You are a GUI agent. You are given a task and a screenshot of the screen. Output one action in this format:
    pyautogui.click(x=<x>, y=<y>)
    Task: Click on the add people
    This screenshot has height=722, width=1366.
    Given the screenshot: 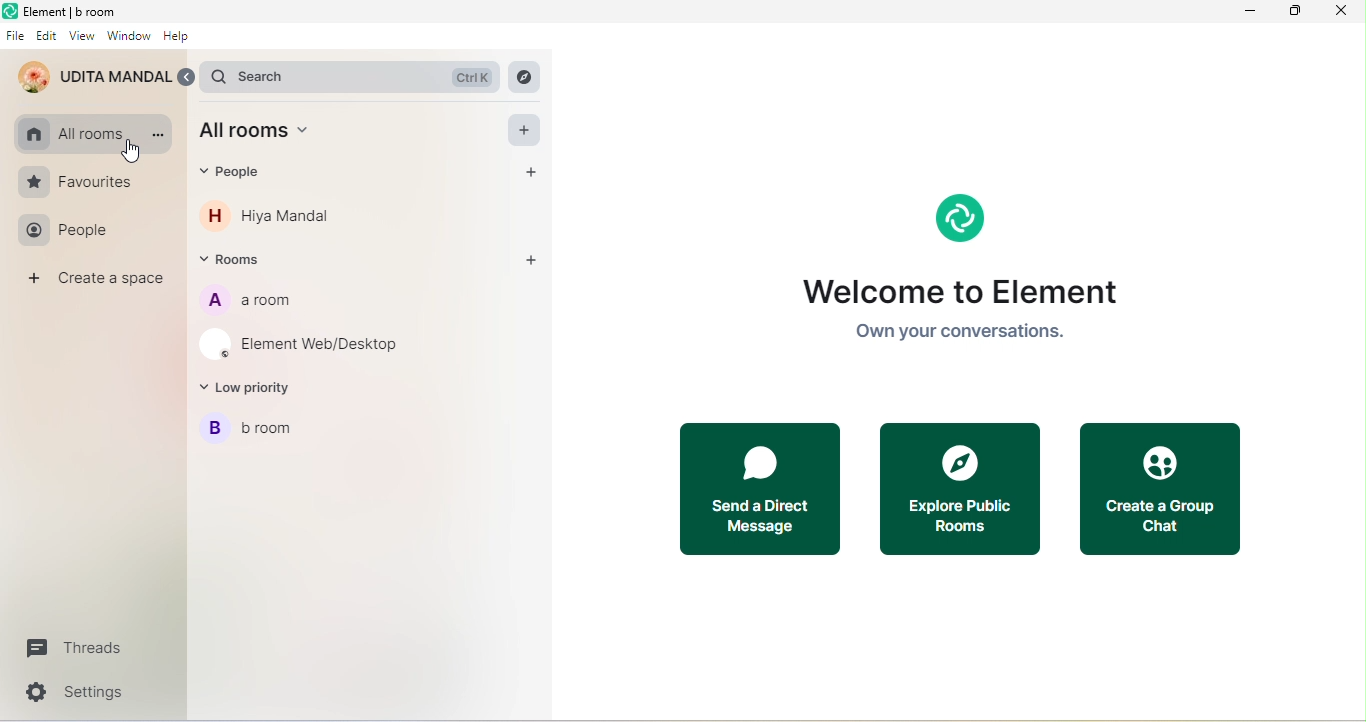 What is the action you would take?
    pyautogui.click(x=526, y=172)
    